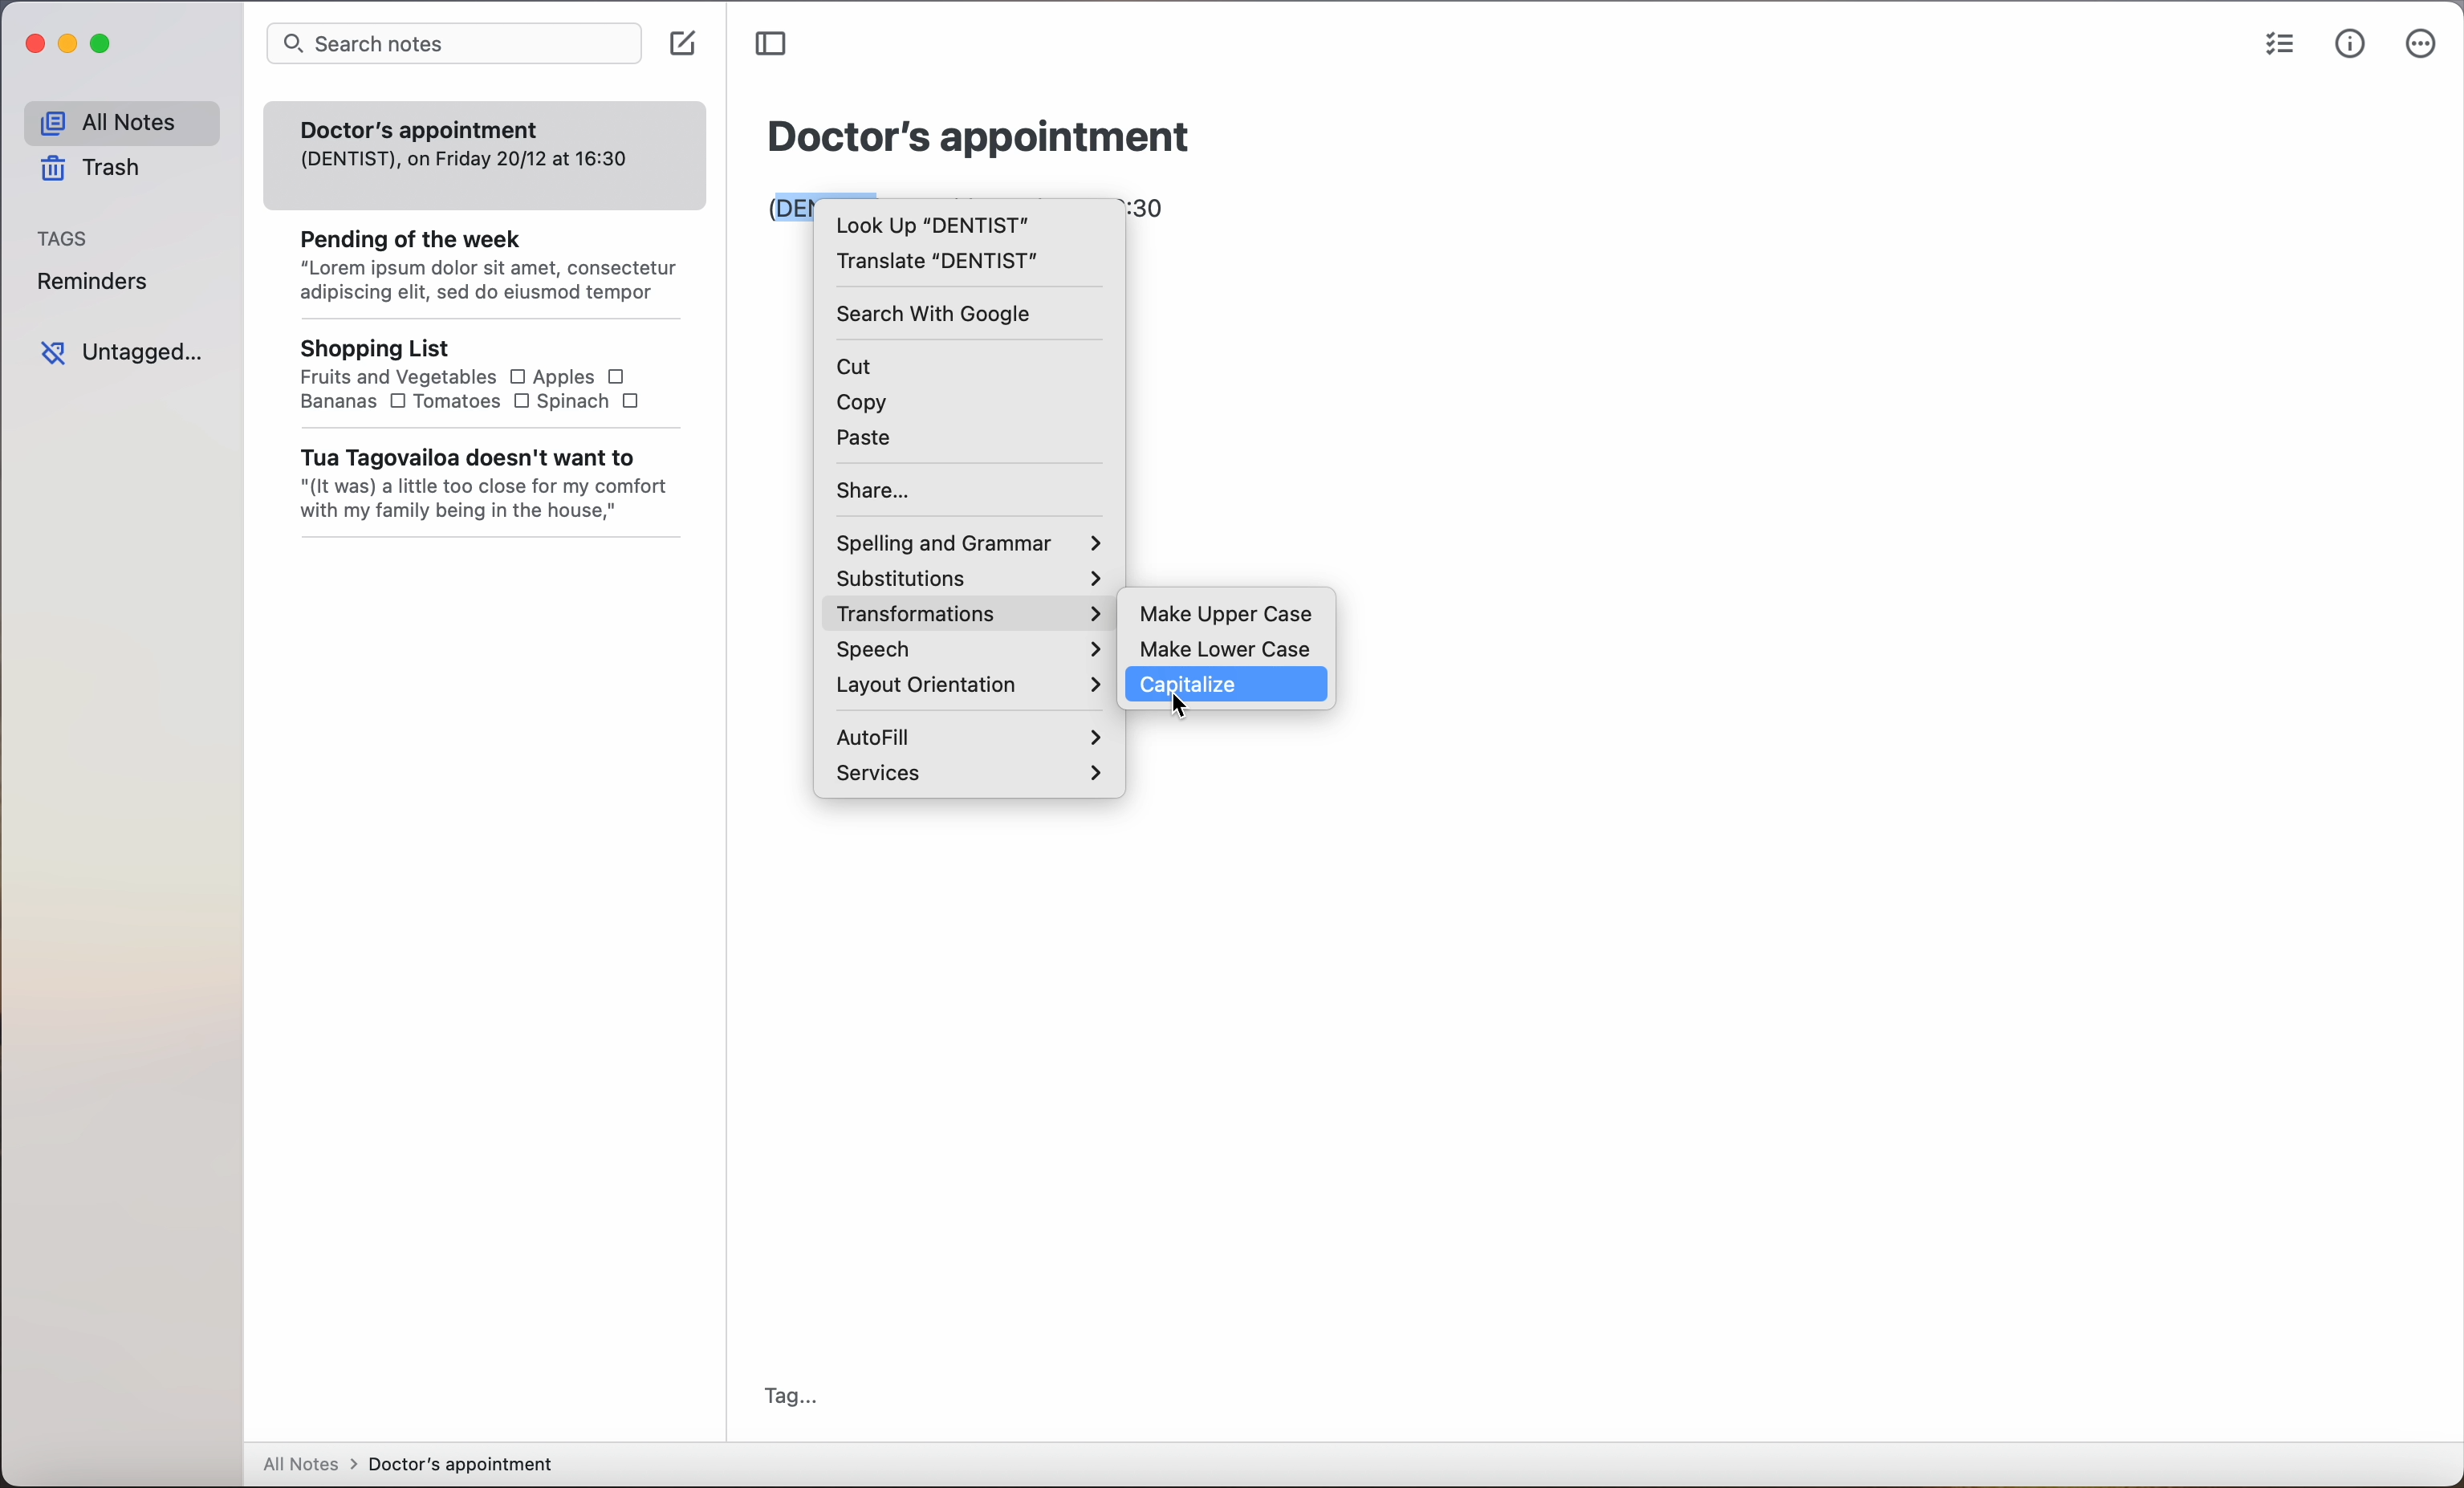 The image size is (2464, 1488). What do you see at coordinates (2419, 50) in the screenshot?
I see `more options` at bounding box center [2419, 50].